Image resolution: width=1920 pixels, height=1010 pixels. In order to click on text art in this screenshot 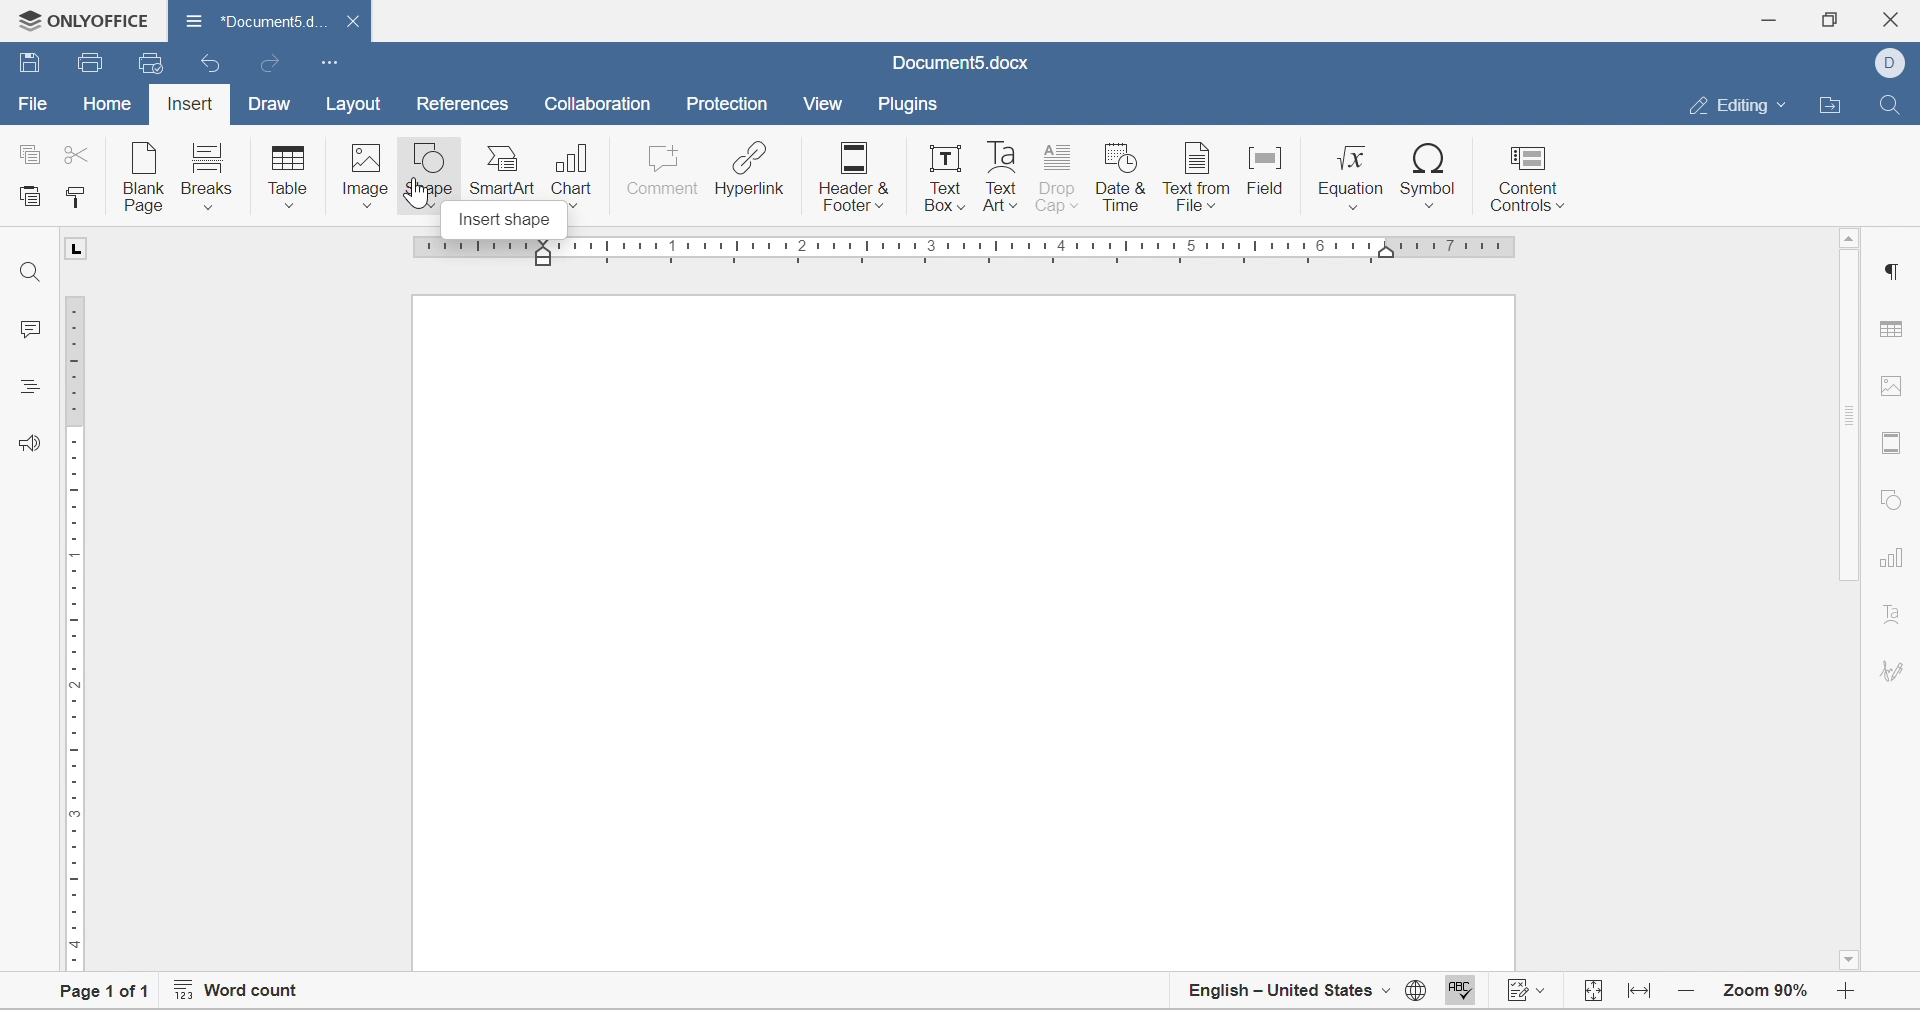, I will do `click(999, 177)`.